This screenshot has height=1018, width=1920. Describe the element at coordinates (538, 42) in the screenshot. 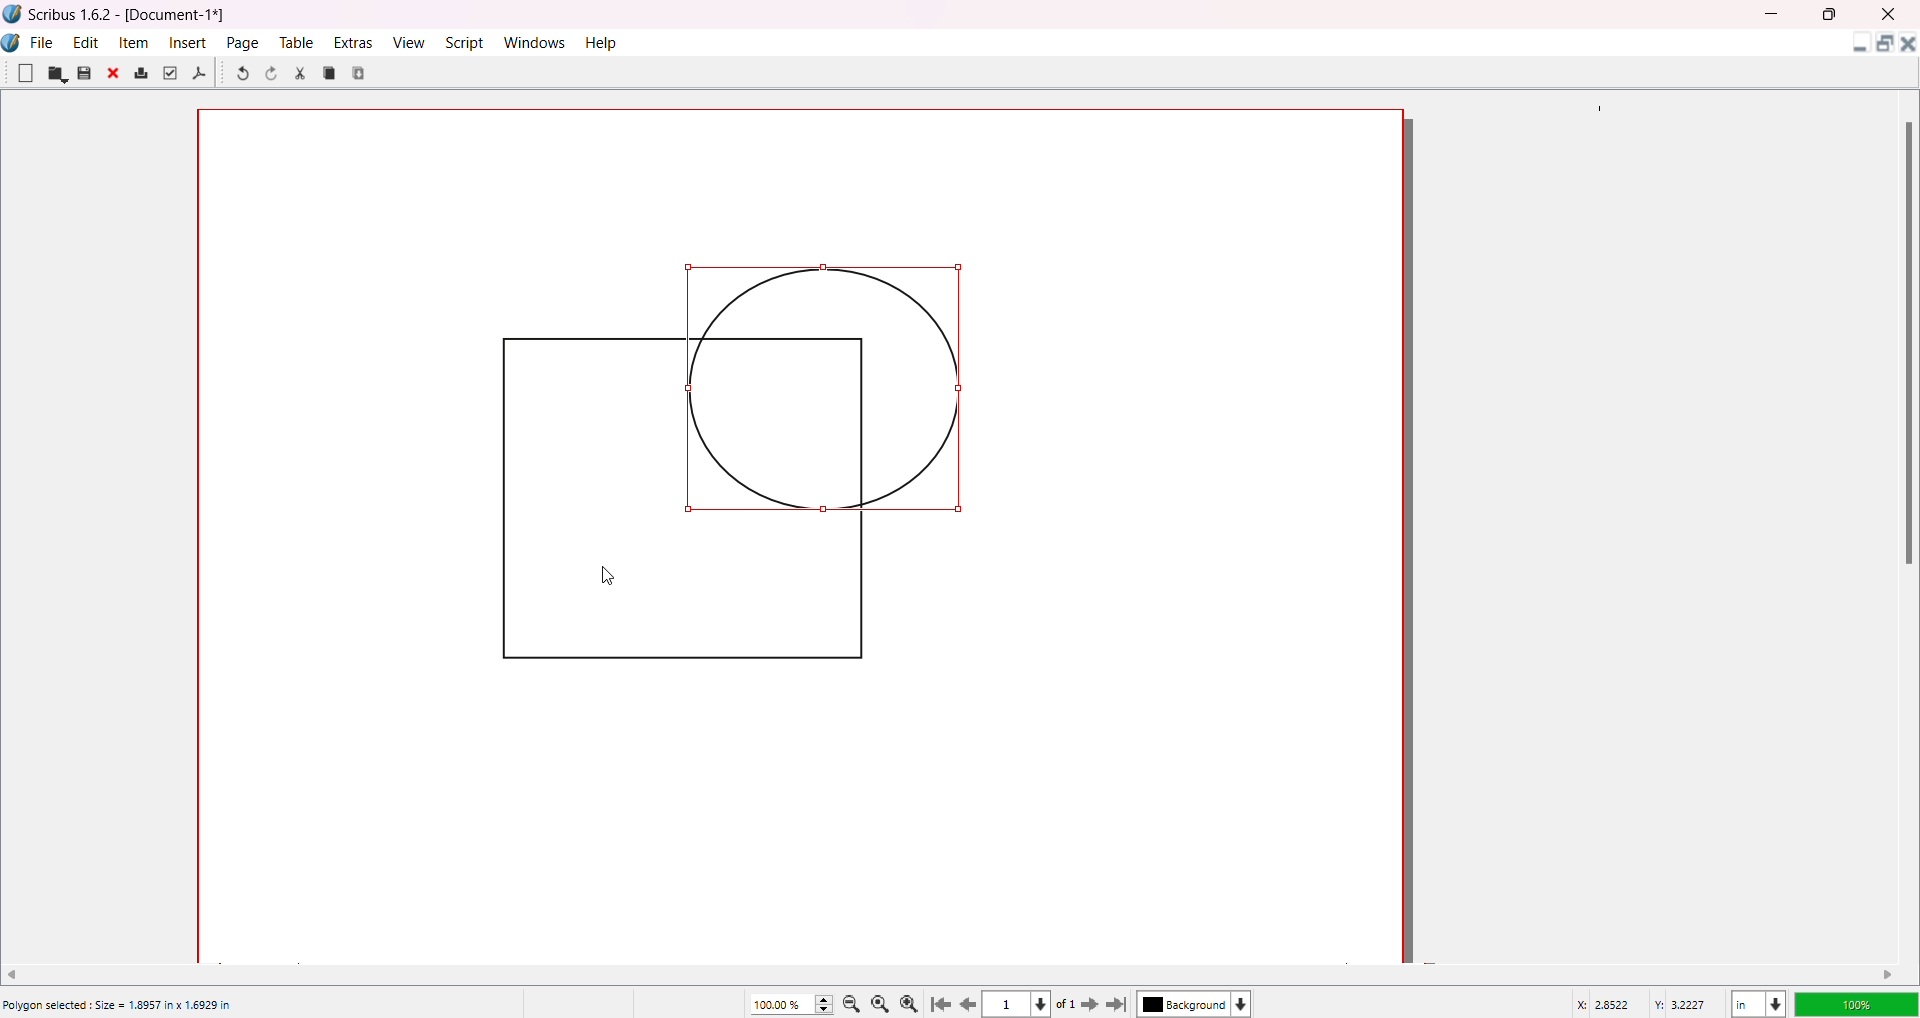

I see `Windows` at that location.